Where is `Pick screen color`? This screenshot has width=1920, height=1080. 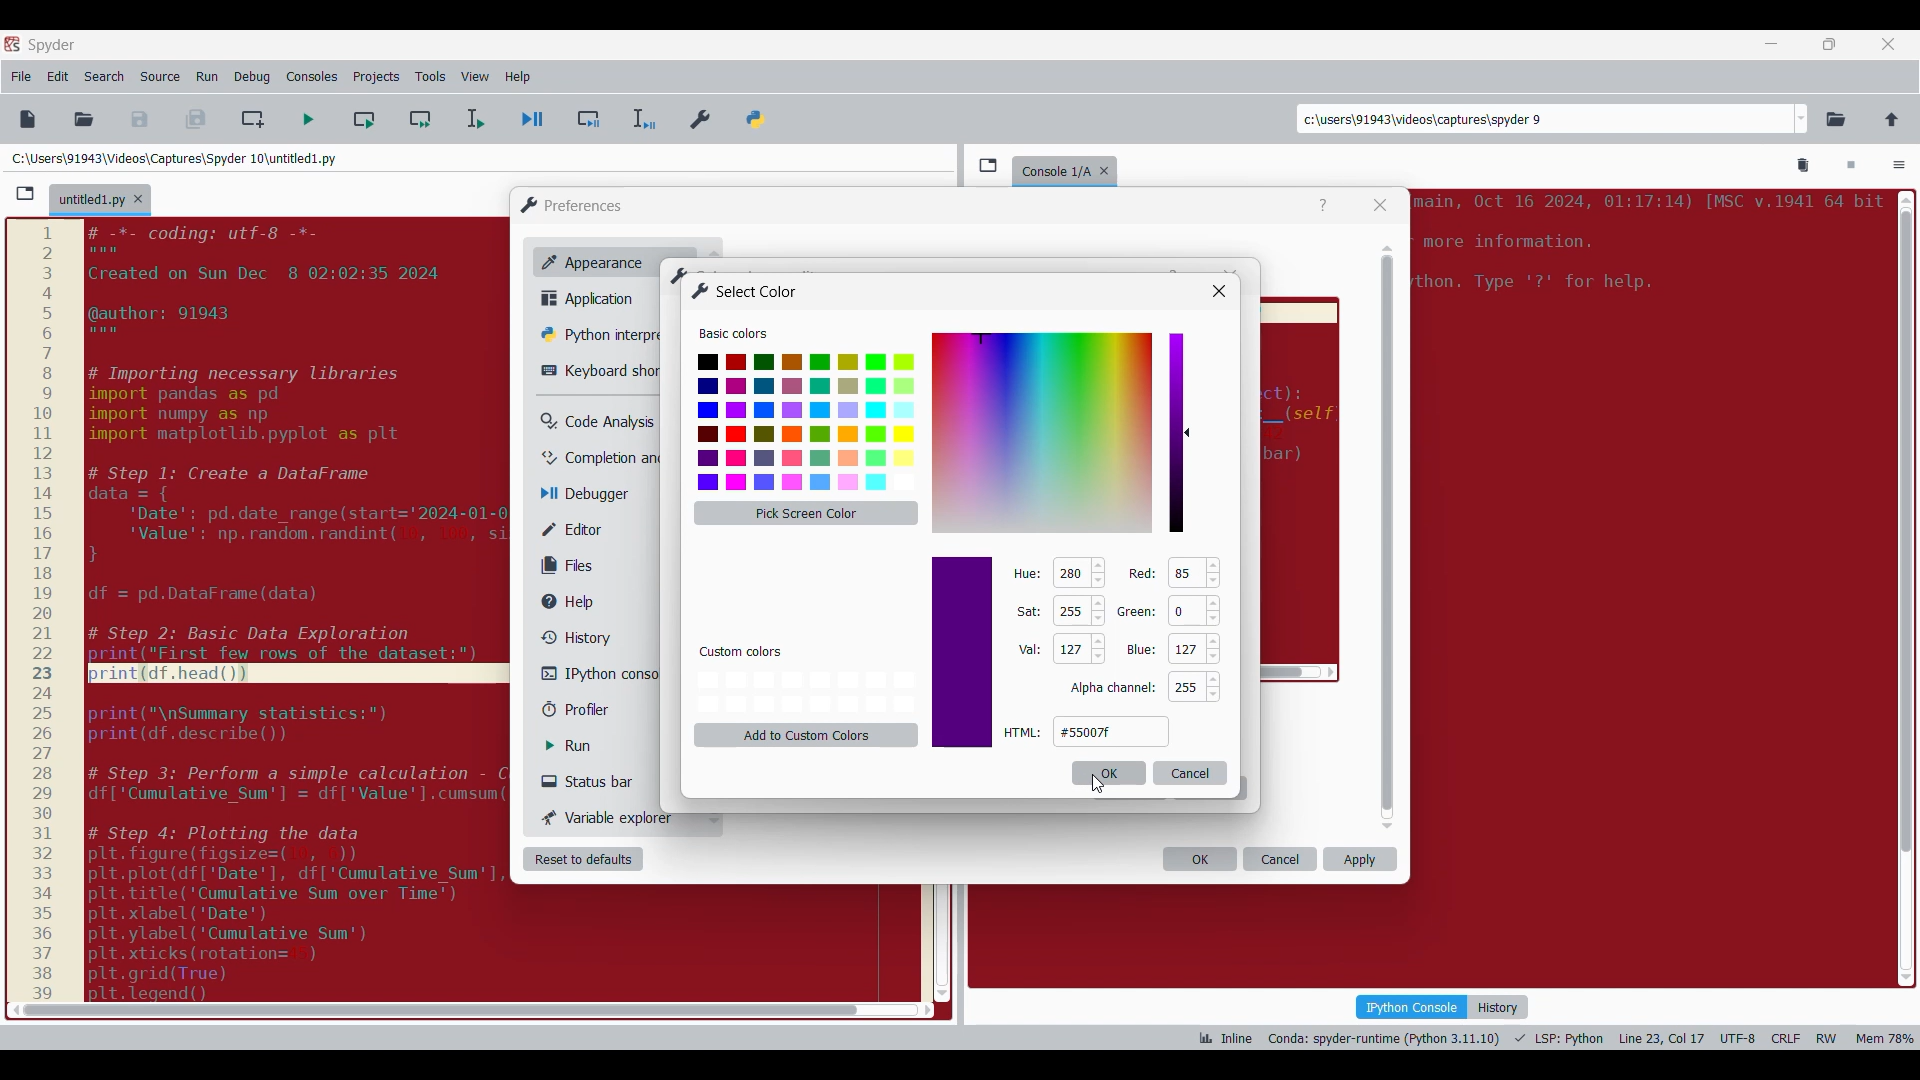
Pick screen color is located at coordinates (806, 513).